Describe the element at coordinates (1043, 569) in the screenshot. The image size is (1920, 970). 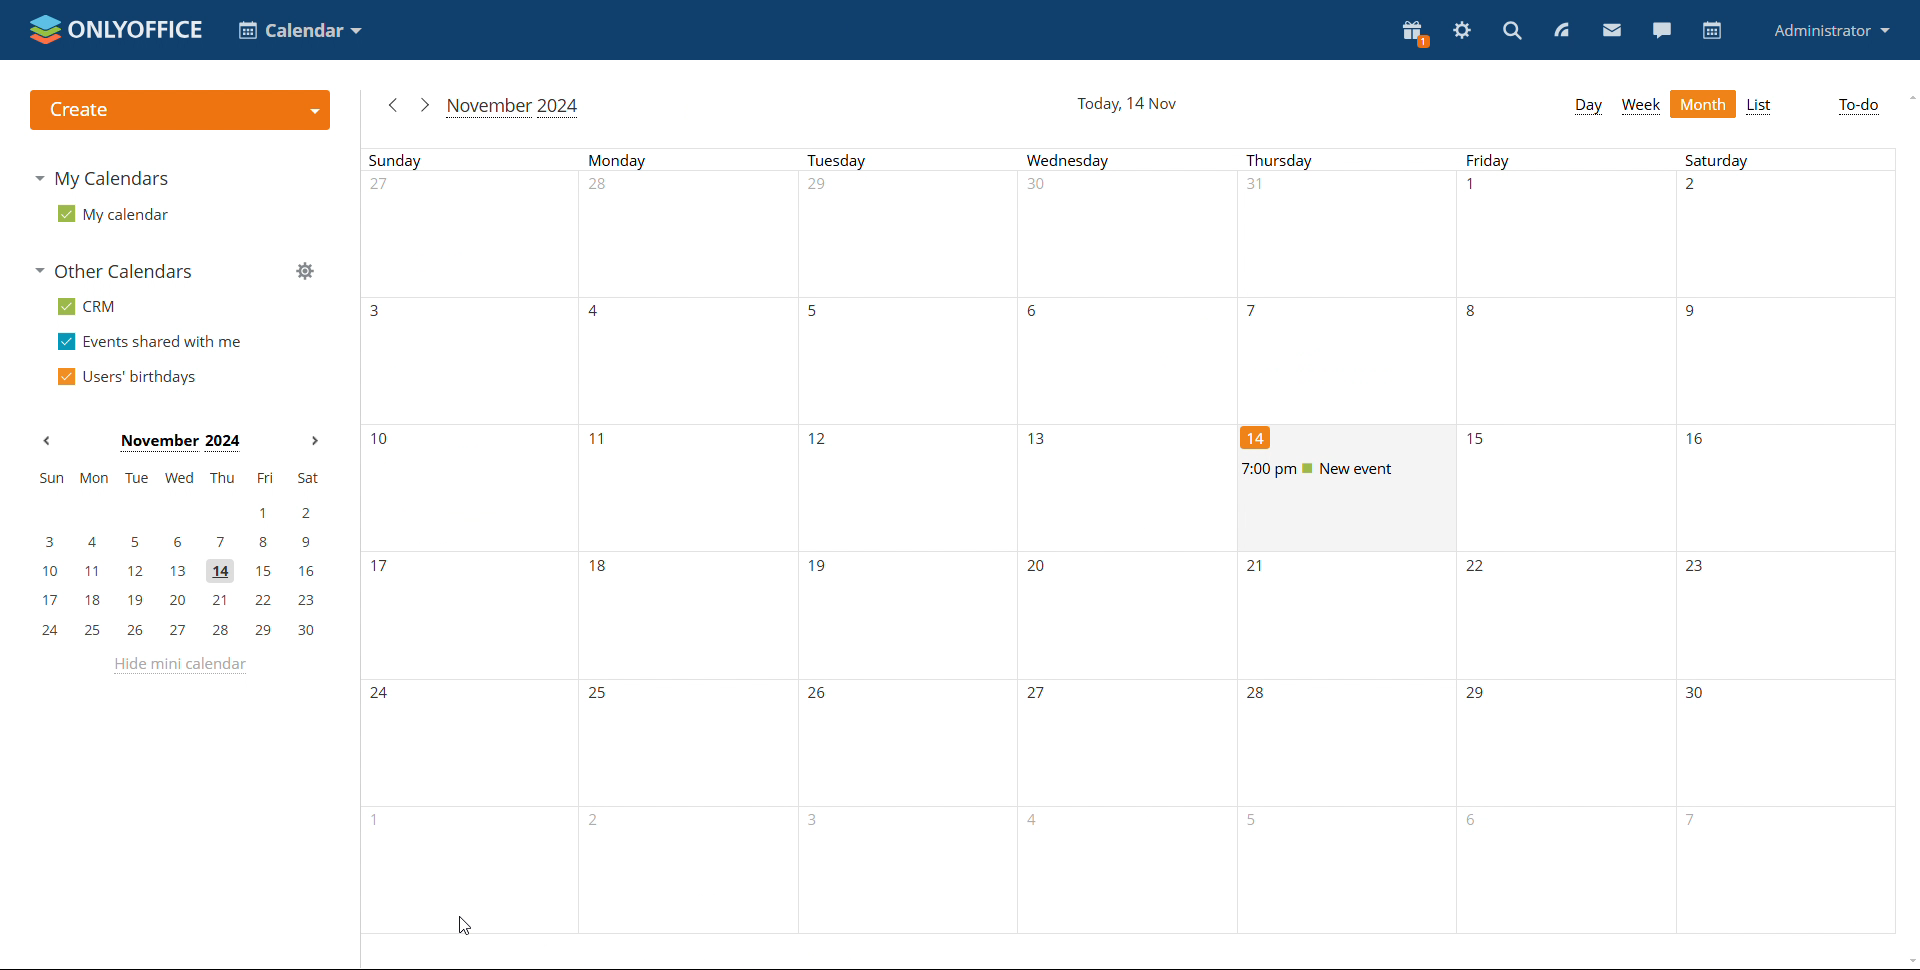
I see `number` at that location.